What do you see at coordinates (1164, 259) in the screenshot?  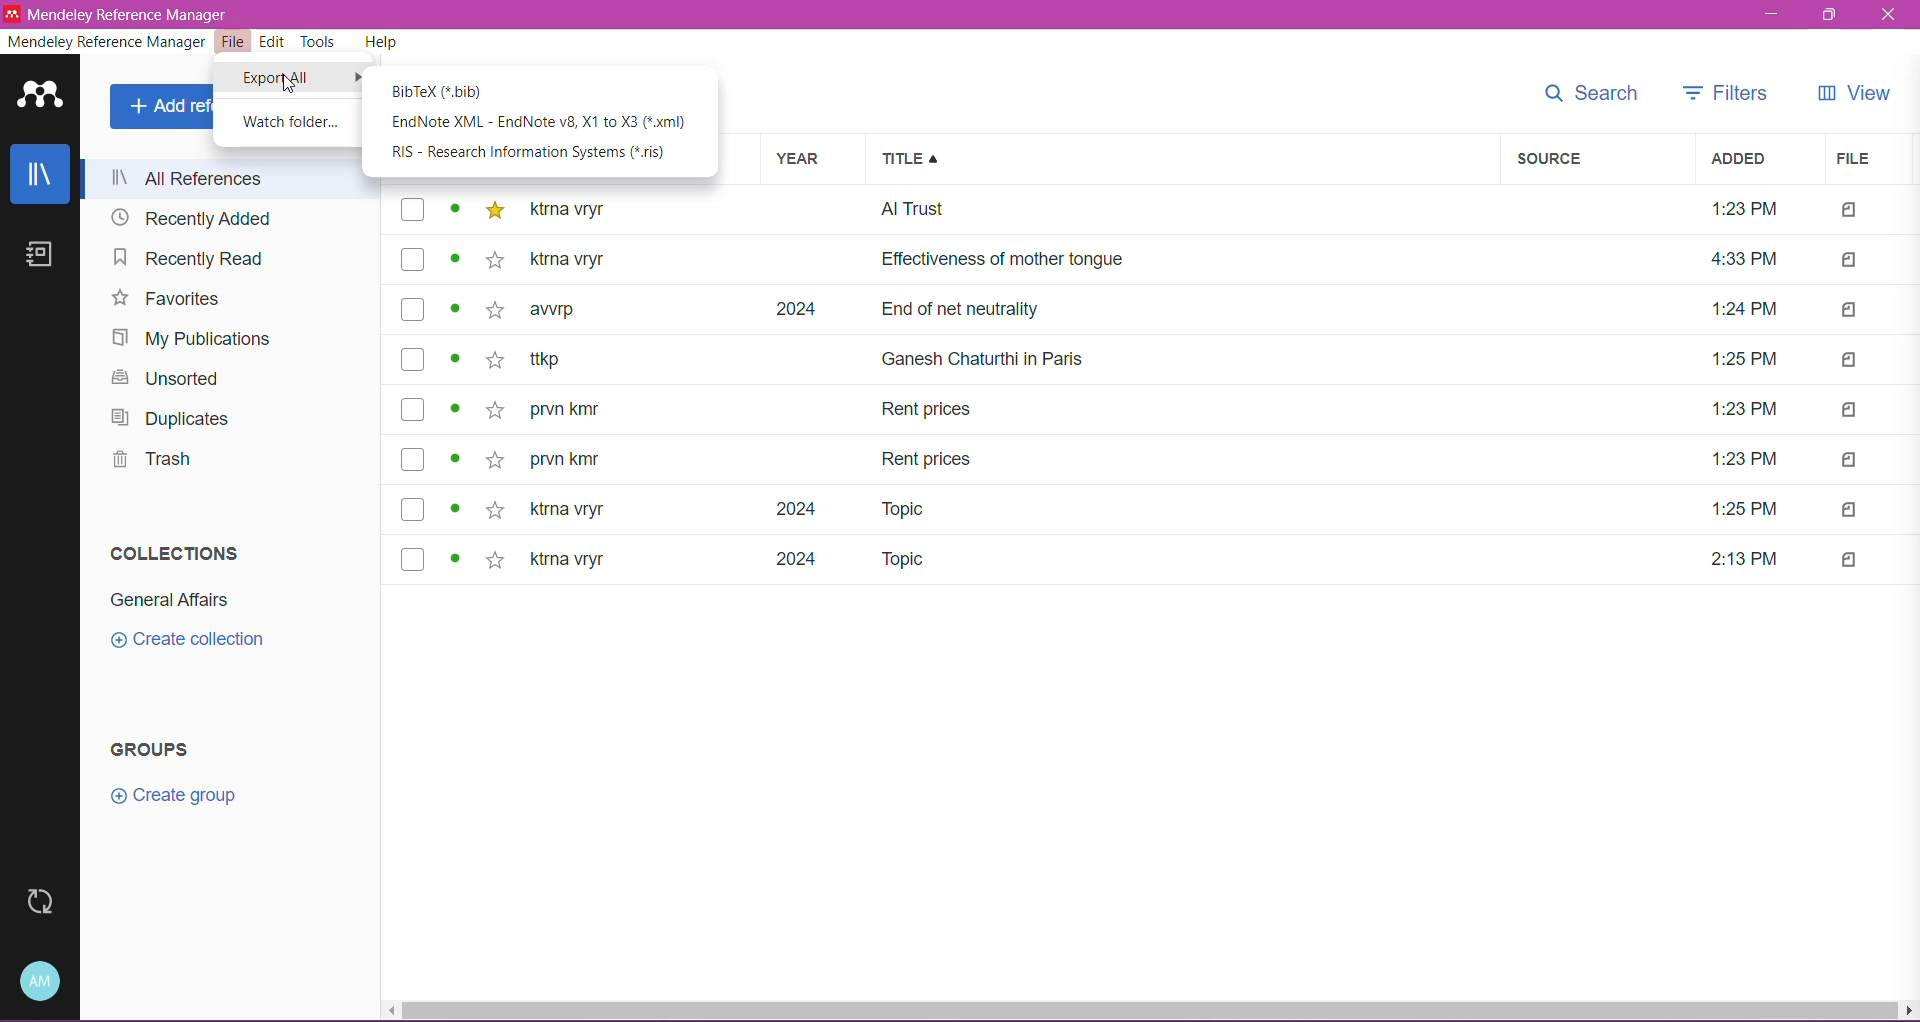 I see `ktrna vryr Effectiveness of mother tongue 4:33 PM` at bounding box center [1164, 259].